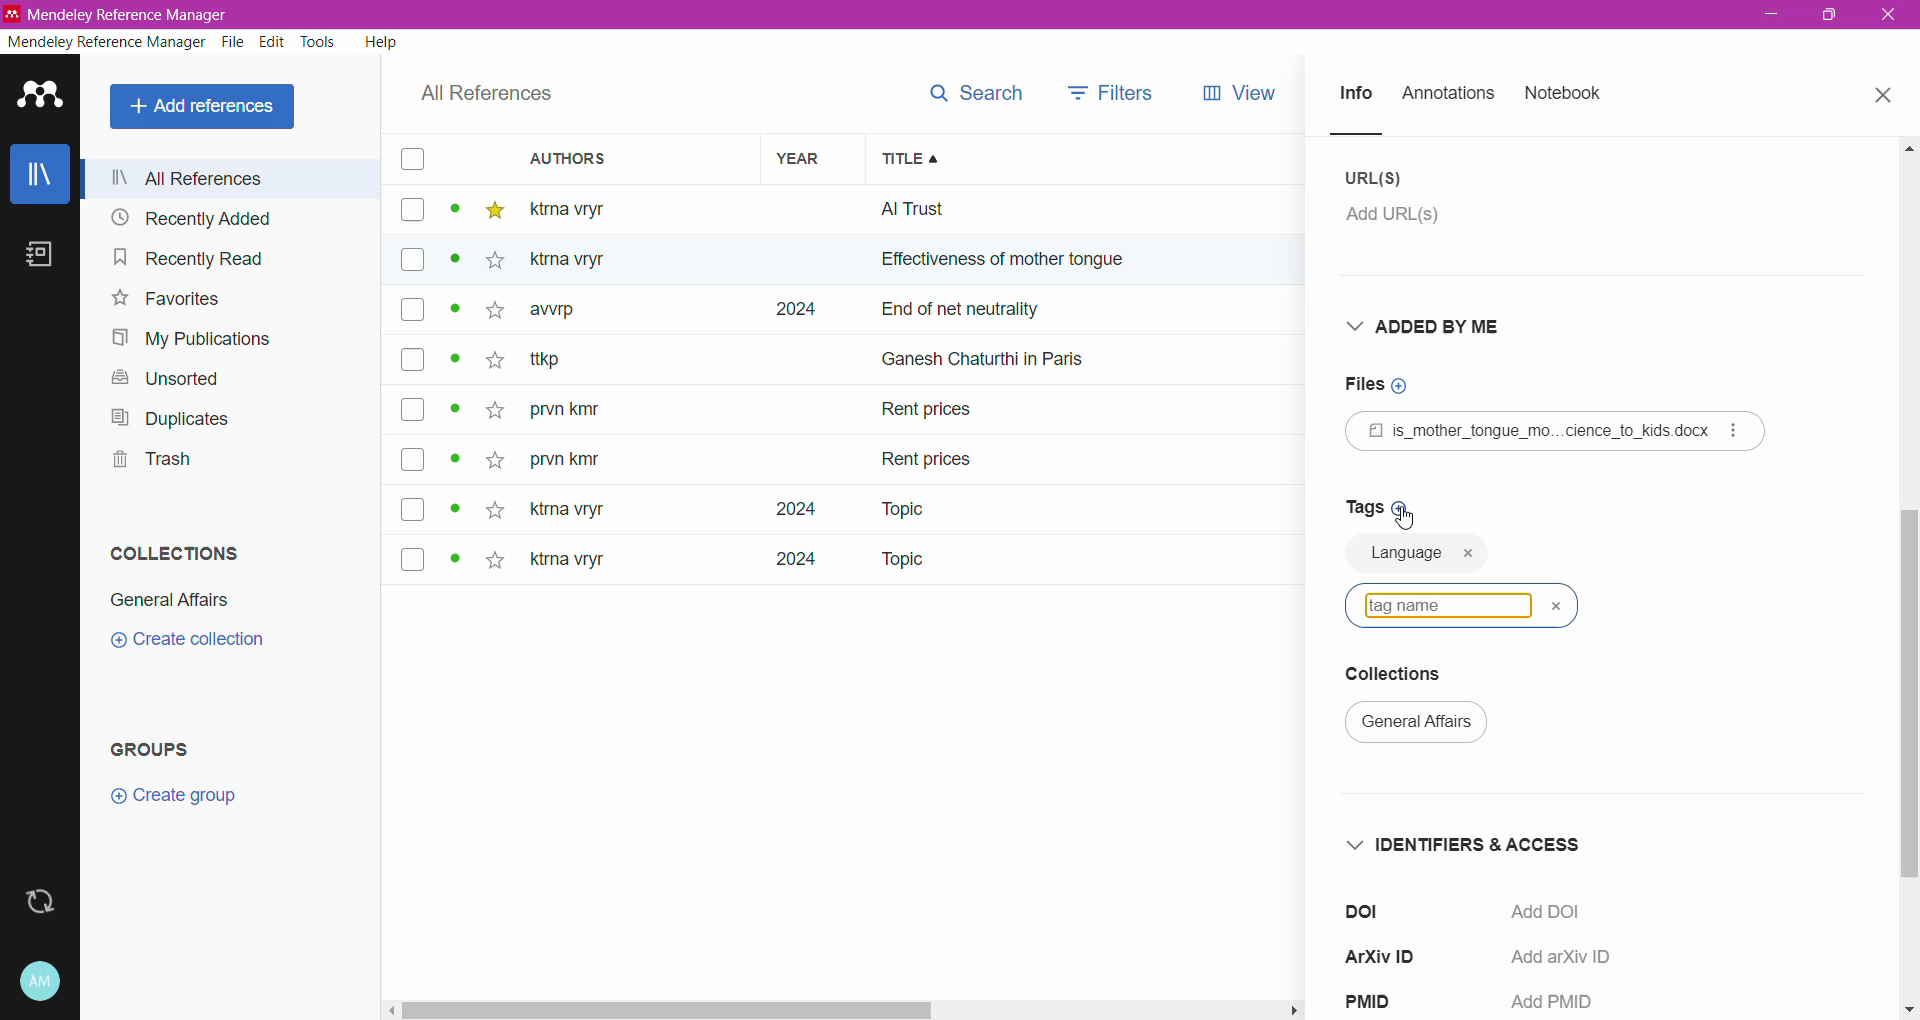 The height and width of the screenshot is (1020, 1920). What do you see at coordinates (1472, 844) in the screenshot?
I see `Identifiers and Access` at bounding box center [1472, 844].